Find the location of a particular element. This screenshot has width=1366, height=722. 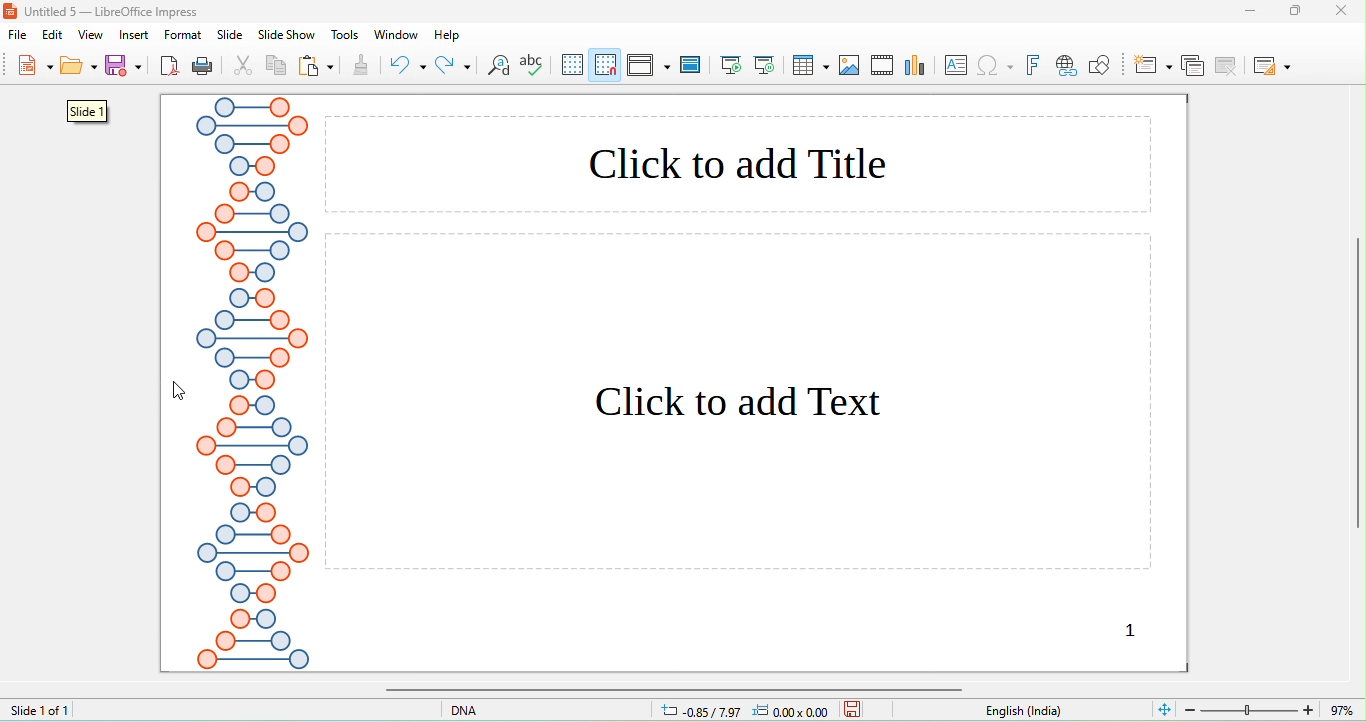

print is located at coordinates (202, 67).